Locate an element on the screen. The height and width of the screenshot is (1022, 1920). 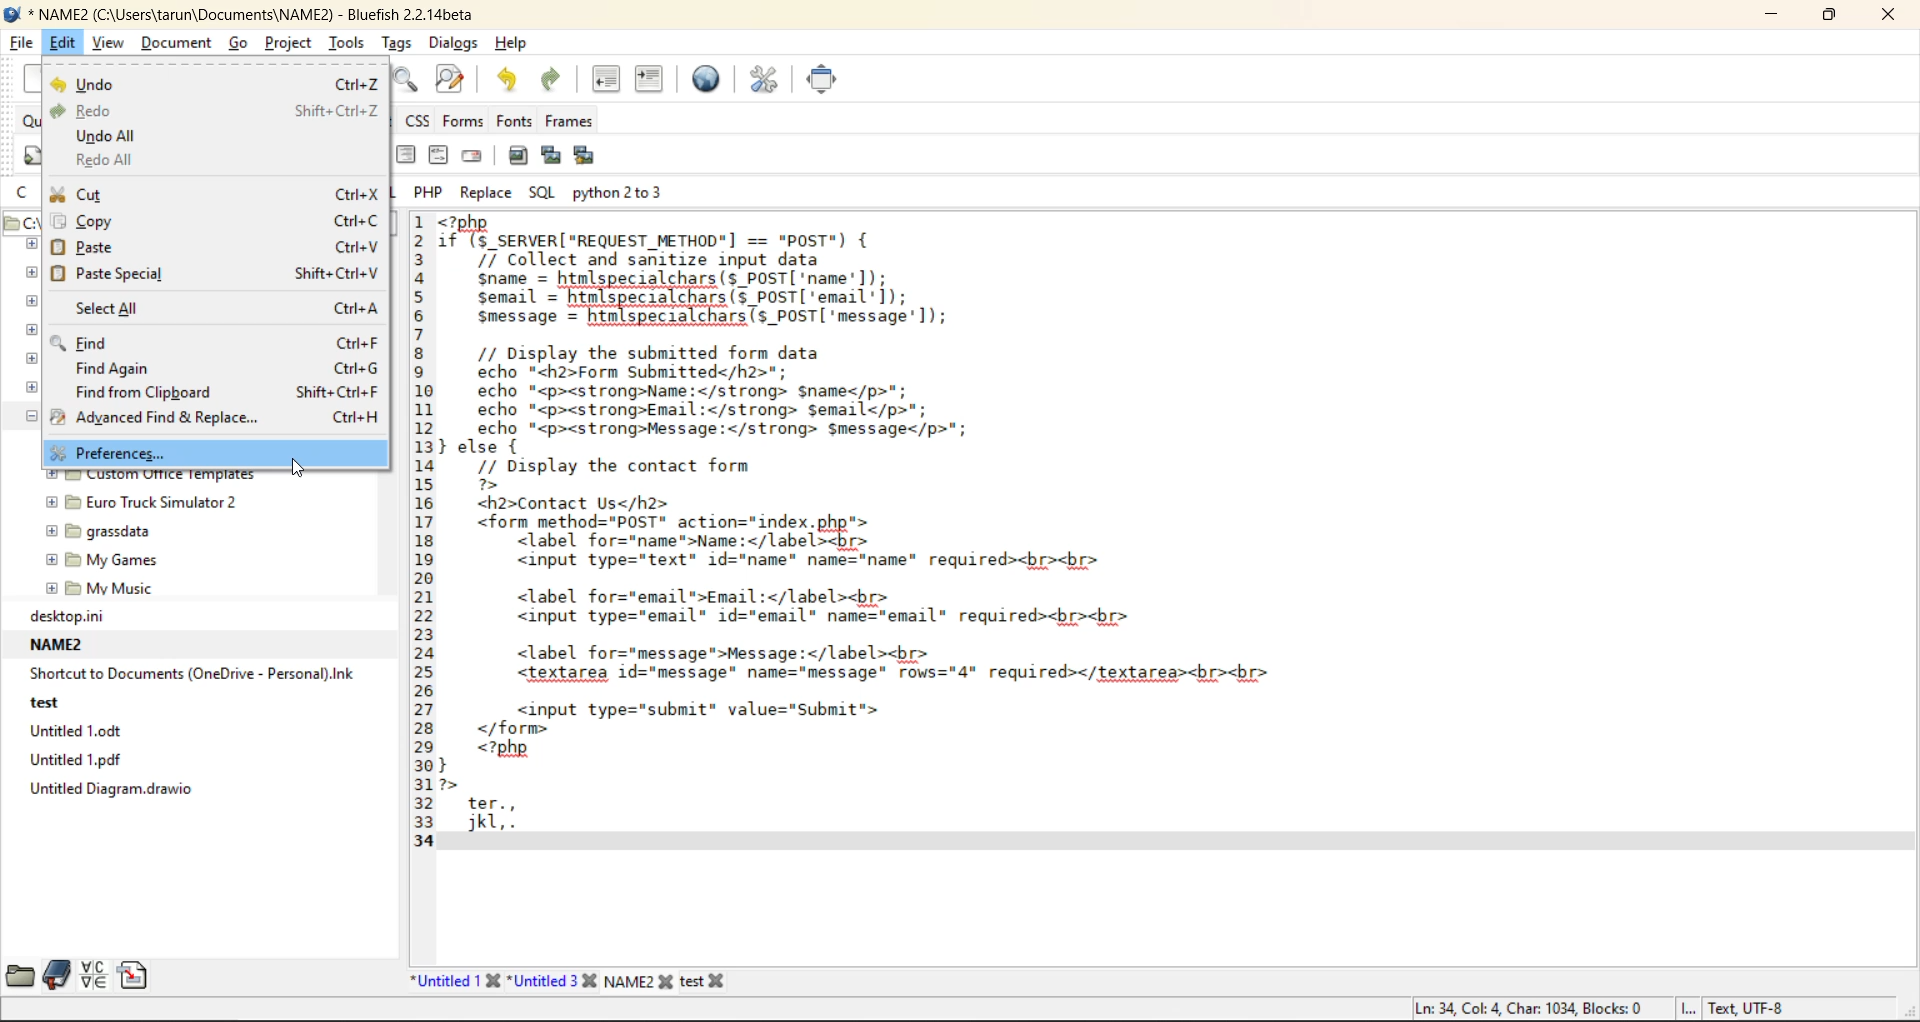
edit preferences is located at coordinates (761, 83).